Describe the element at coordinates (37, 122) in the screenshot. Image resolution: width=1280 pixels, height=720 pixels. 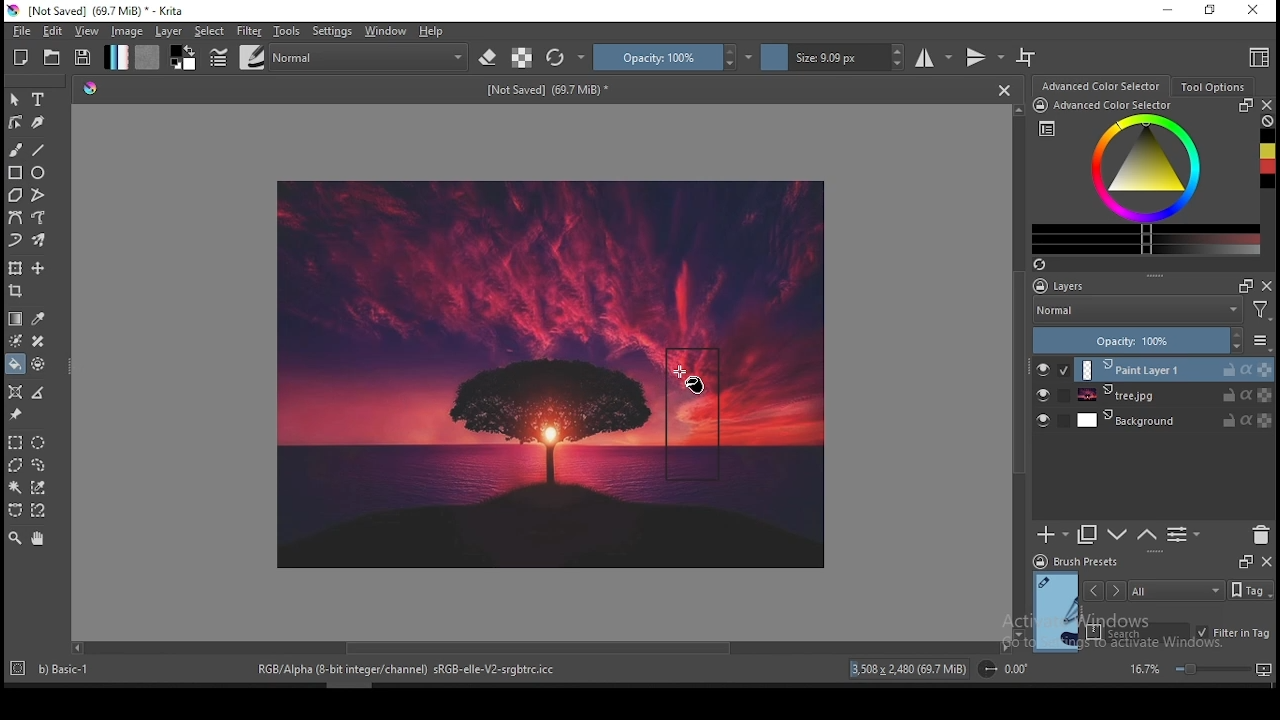
I see `calligraphy` at that location.